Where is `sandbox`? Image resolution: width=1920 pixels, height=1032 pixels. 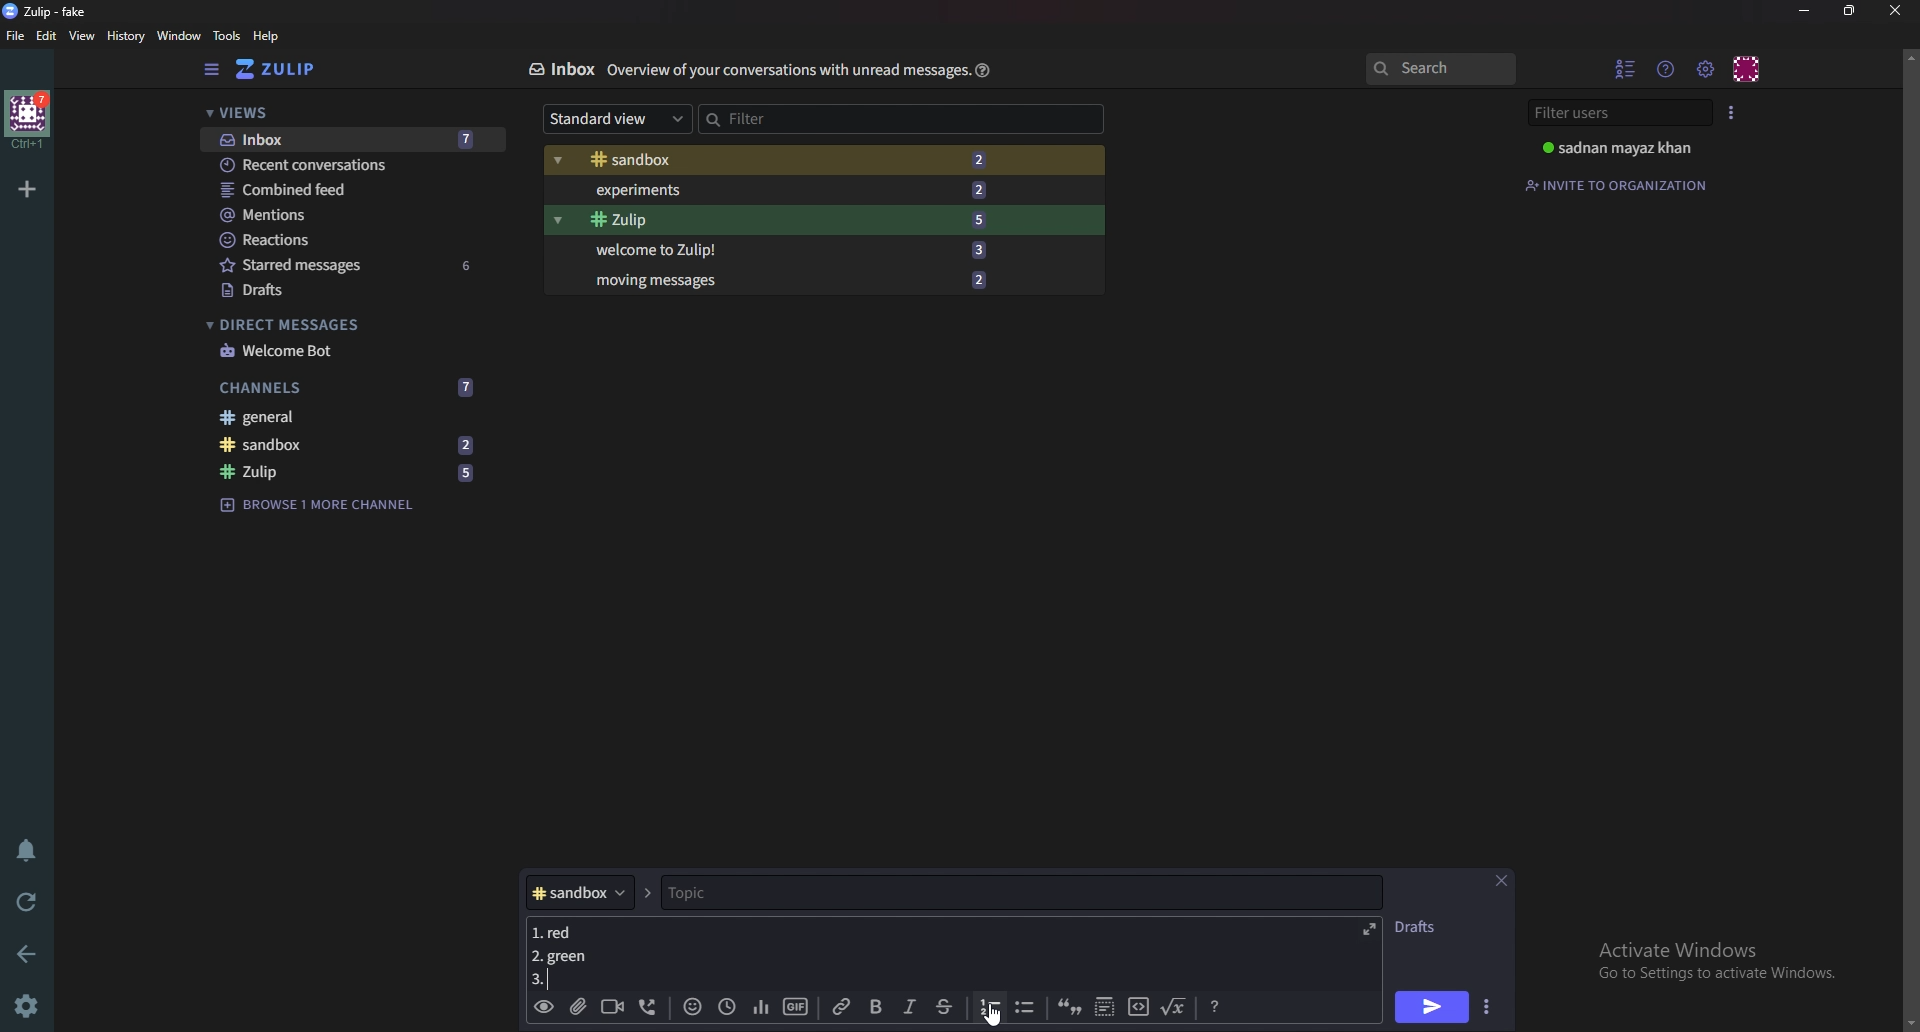
sandbox is located at coordinates (353, 445).